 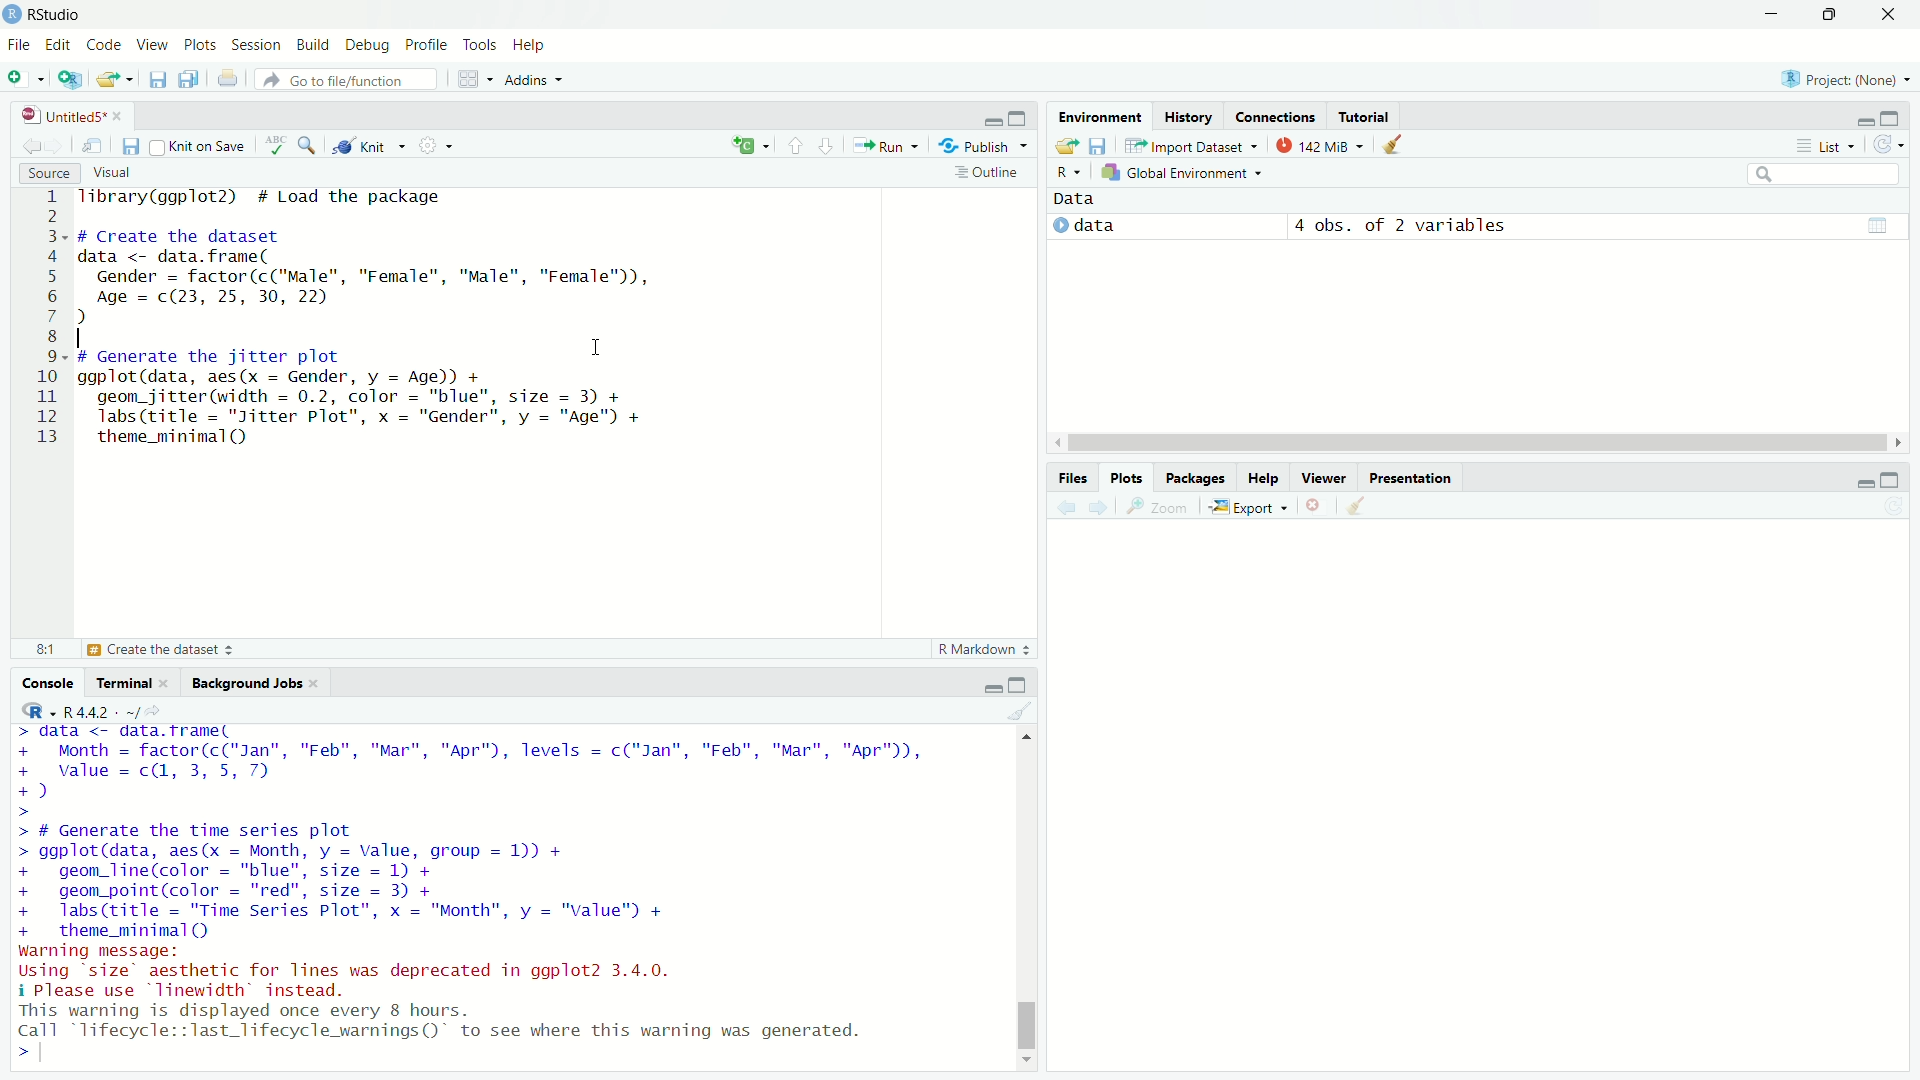 I want to click on files, so click(x=1073, y=476).